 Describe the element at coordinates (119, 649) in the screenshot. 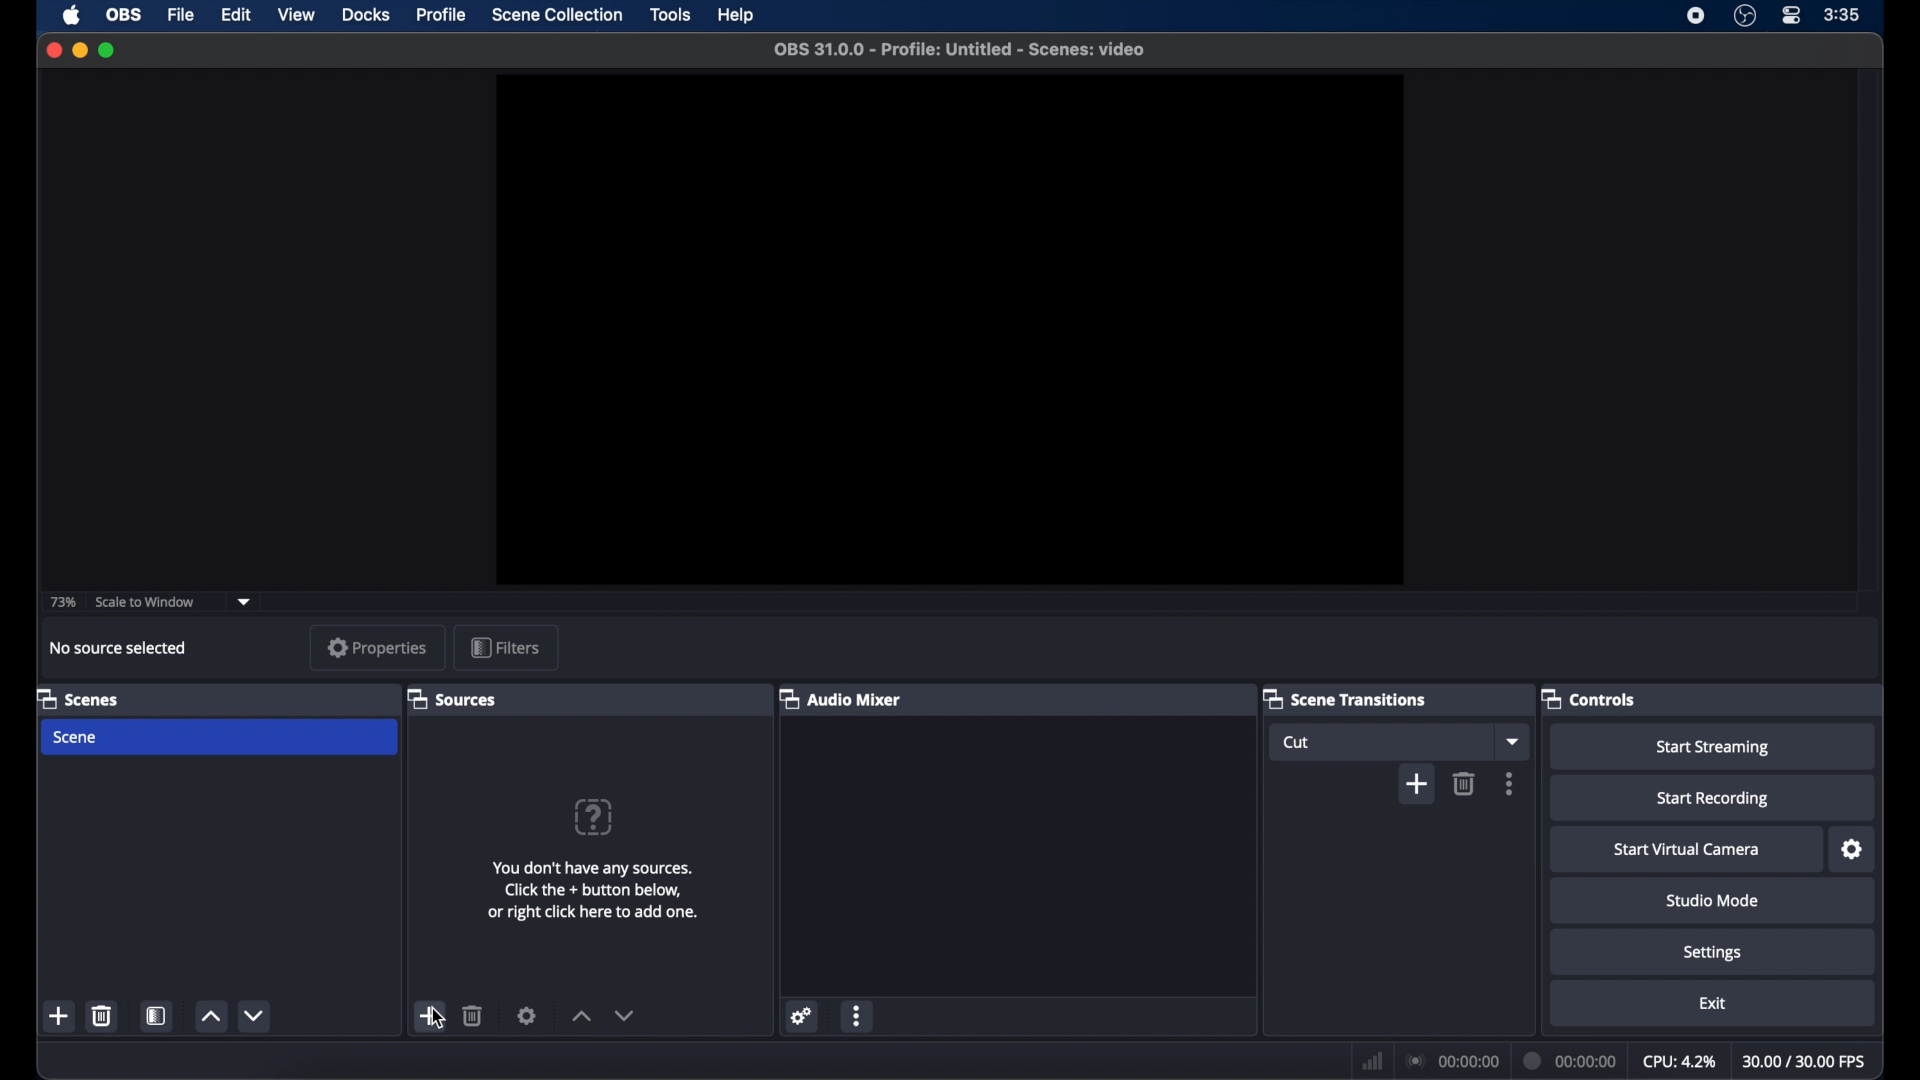

I see `no source selected` at that location.